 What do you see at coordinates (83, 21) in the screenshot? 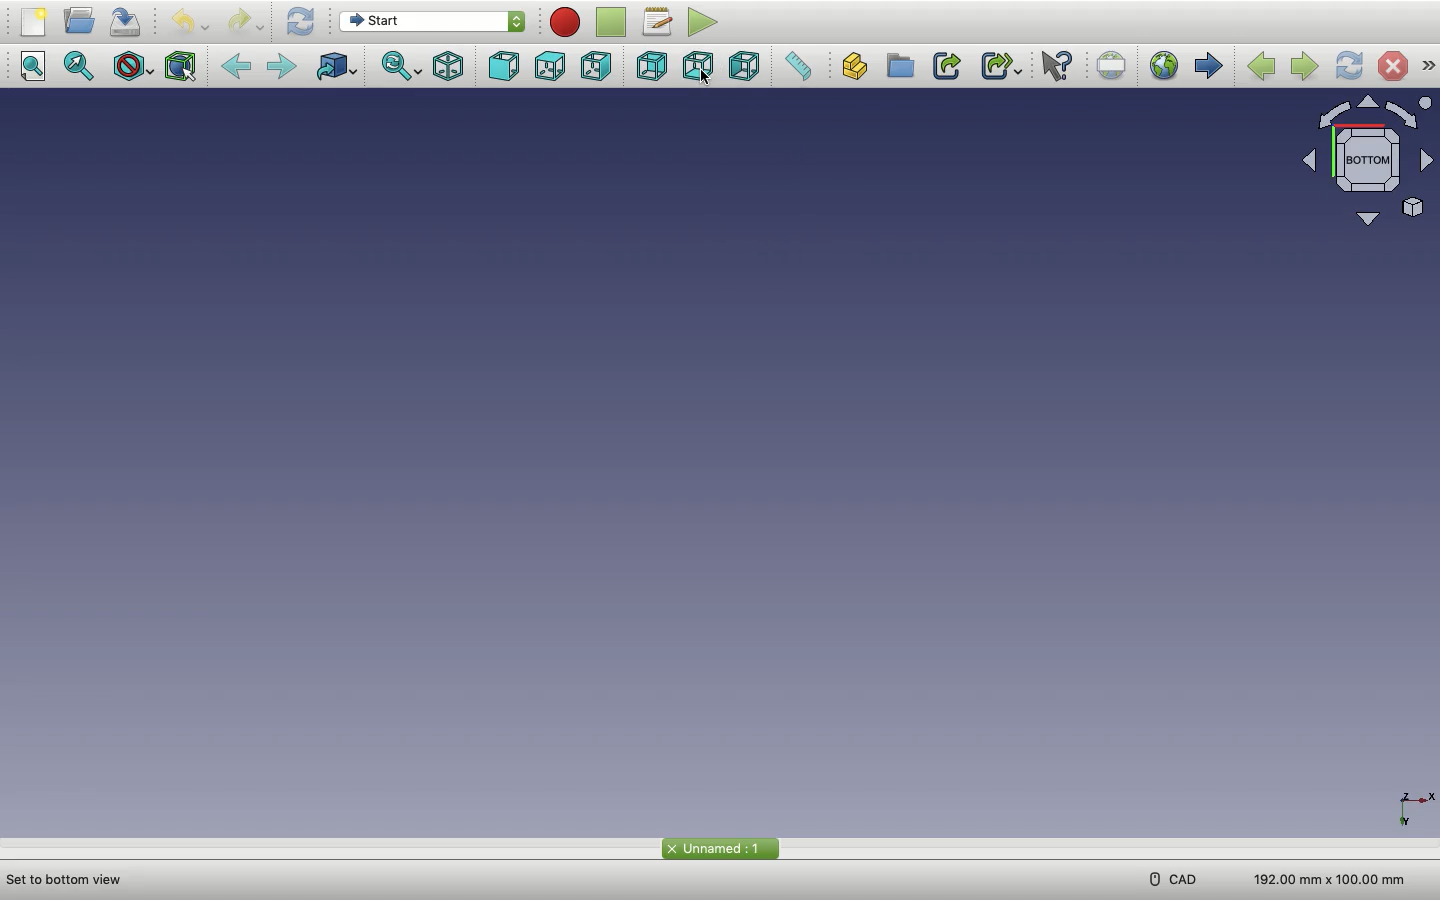
I see `Open` at bounding box center [83, 21].